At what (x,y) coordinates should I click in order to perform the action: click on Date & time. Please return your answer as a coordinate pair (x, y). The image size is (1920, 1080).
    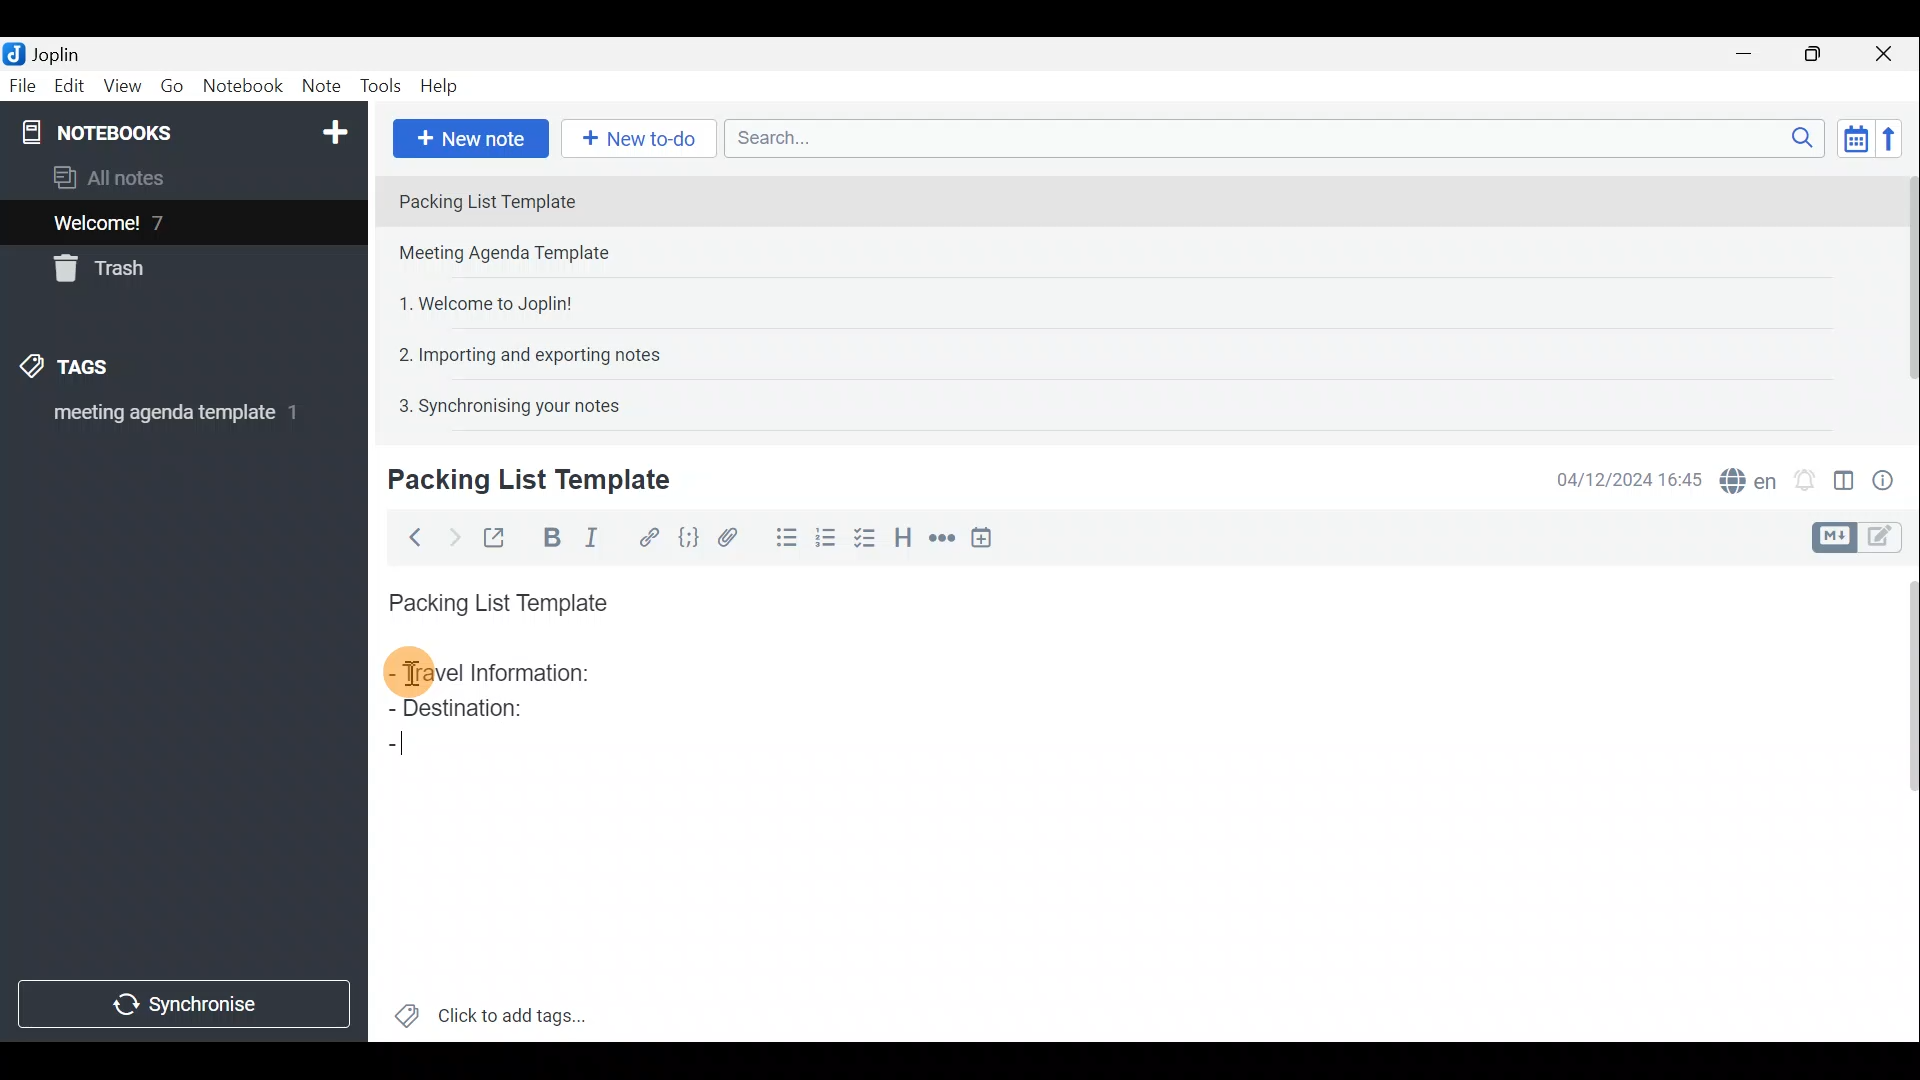
    Looking at the image, I should click on (1629, 478).